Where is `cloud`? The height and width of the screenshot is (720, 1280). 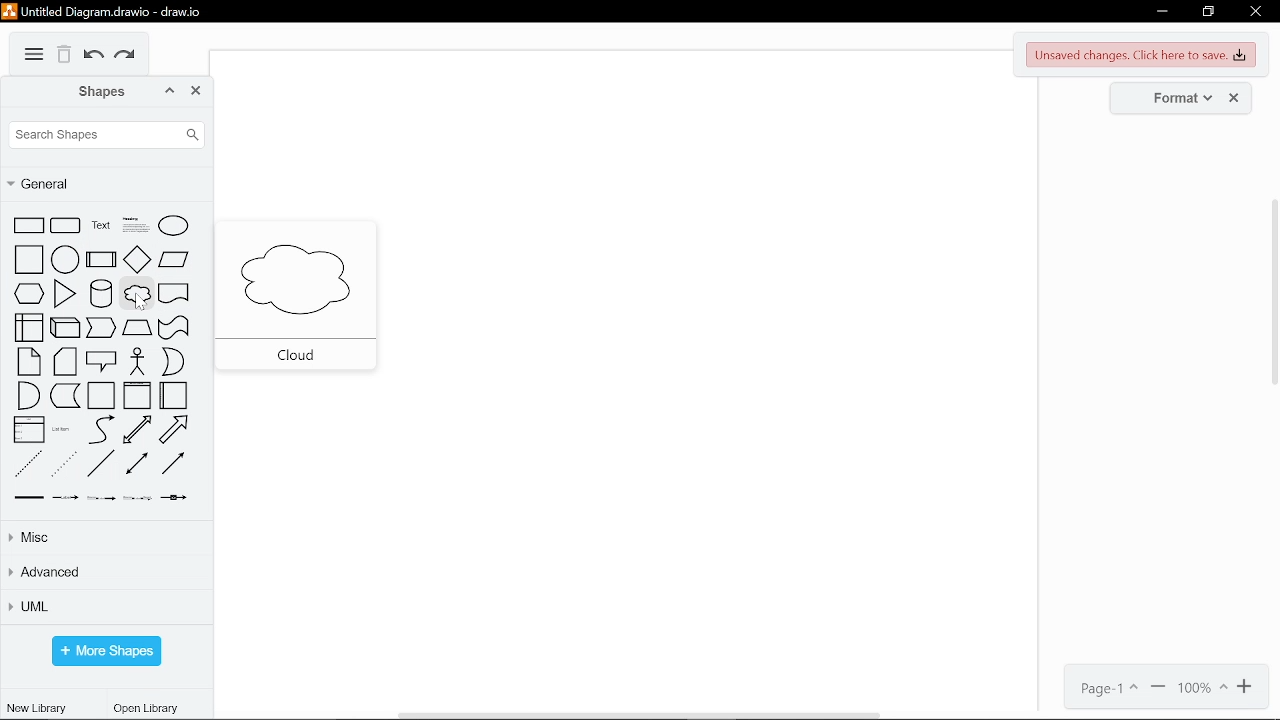
cloud is located at coordinates (297, 357).